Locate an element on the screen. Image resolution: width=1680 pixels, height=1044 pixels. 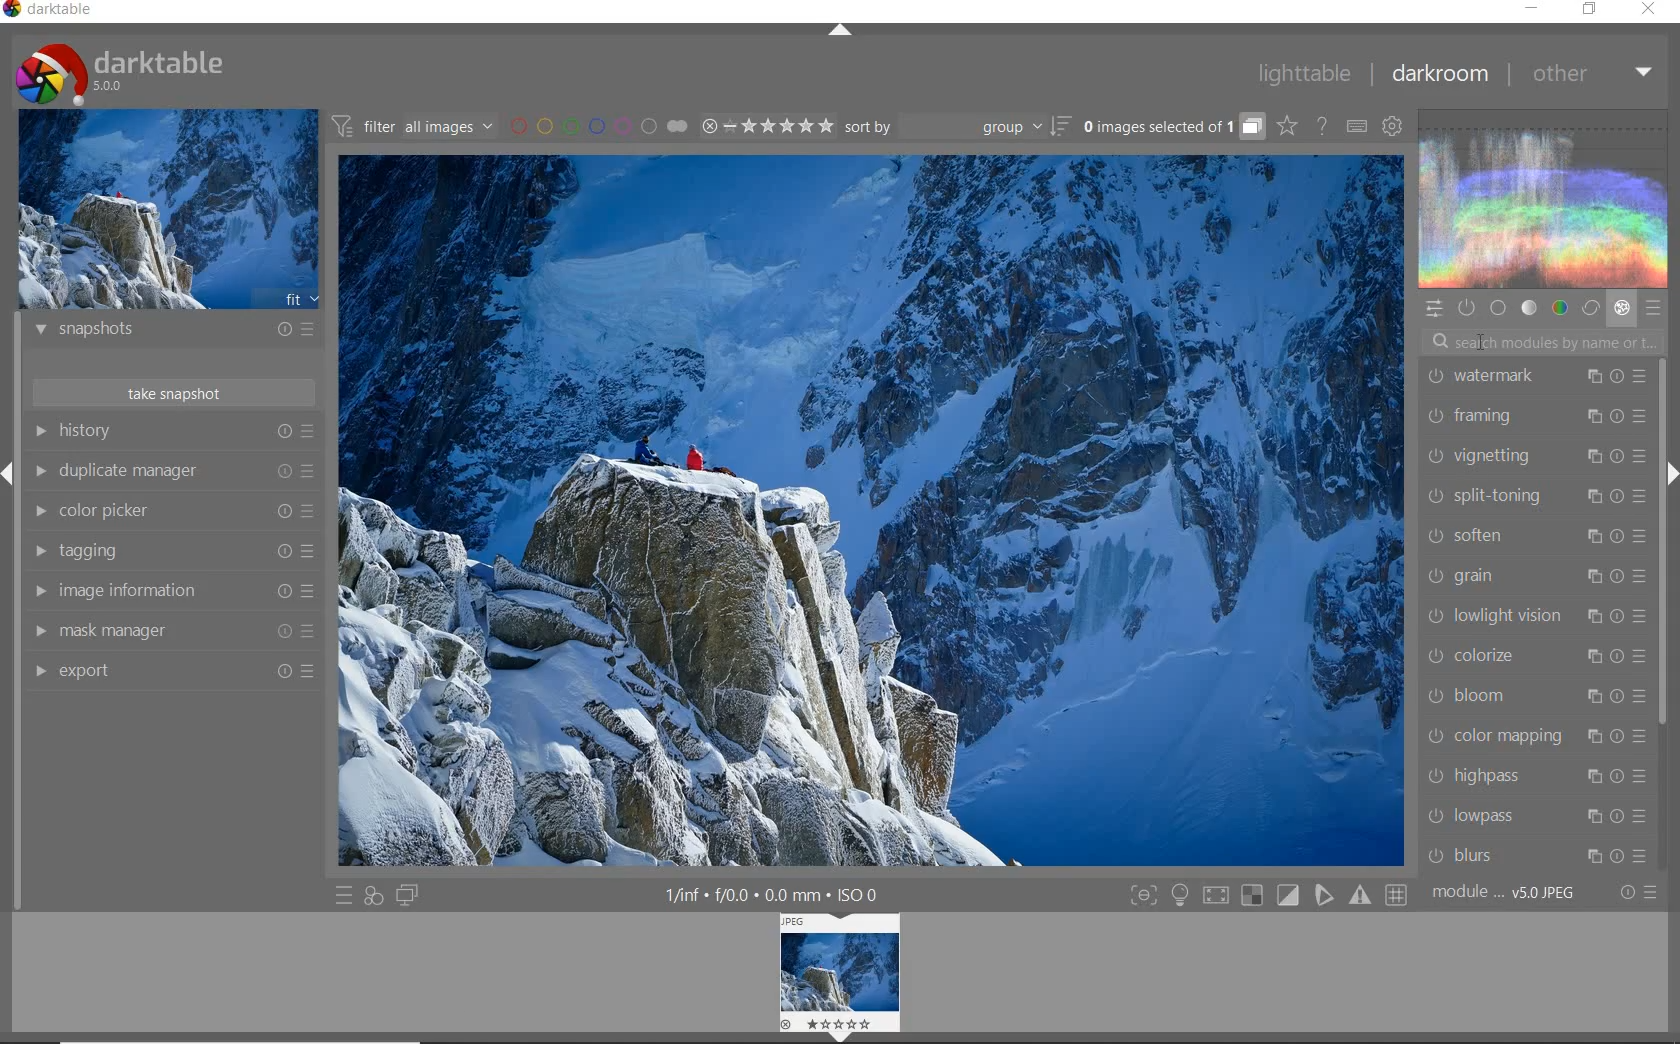
split-toning is located at coordinates (1534, 497).